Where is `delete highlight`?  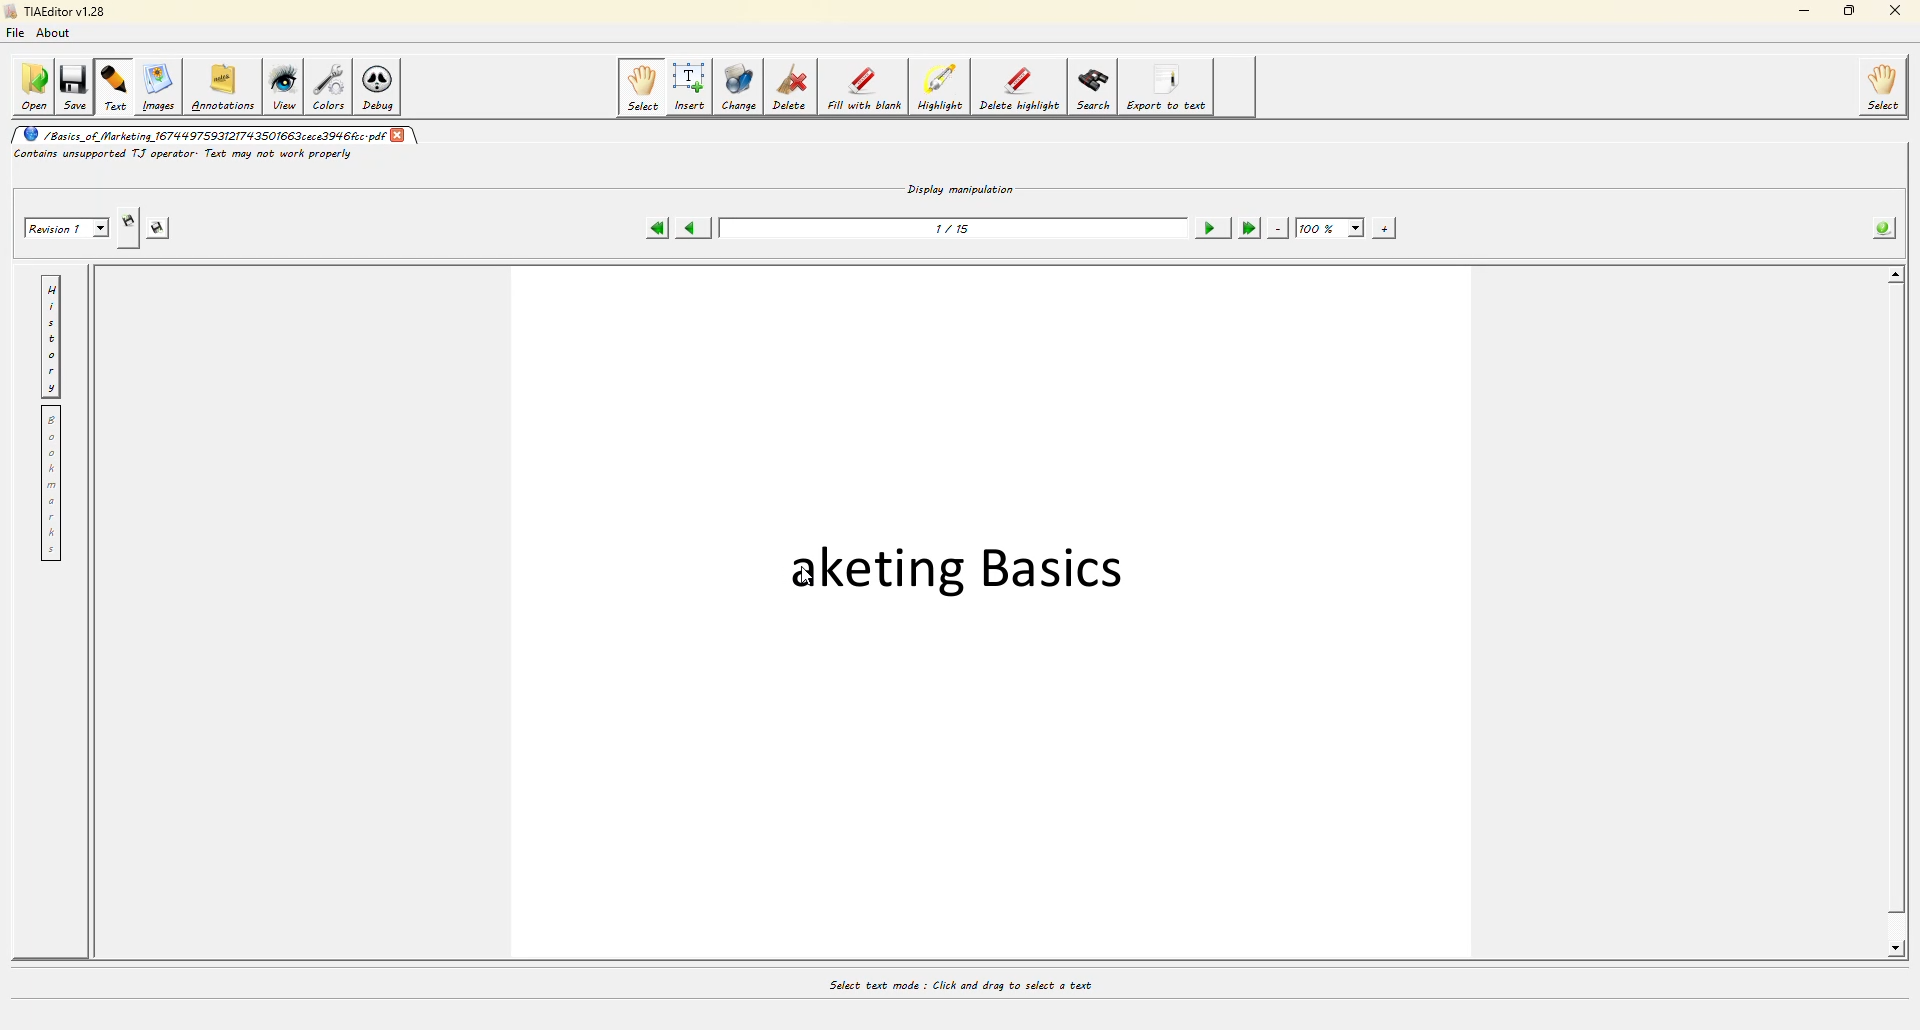
delete highlight is located at coordinates (1021, 89).